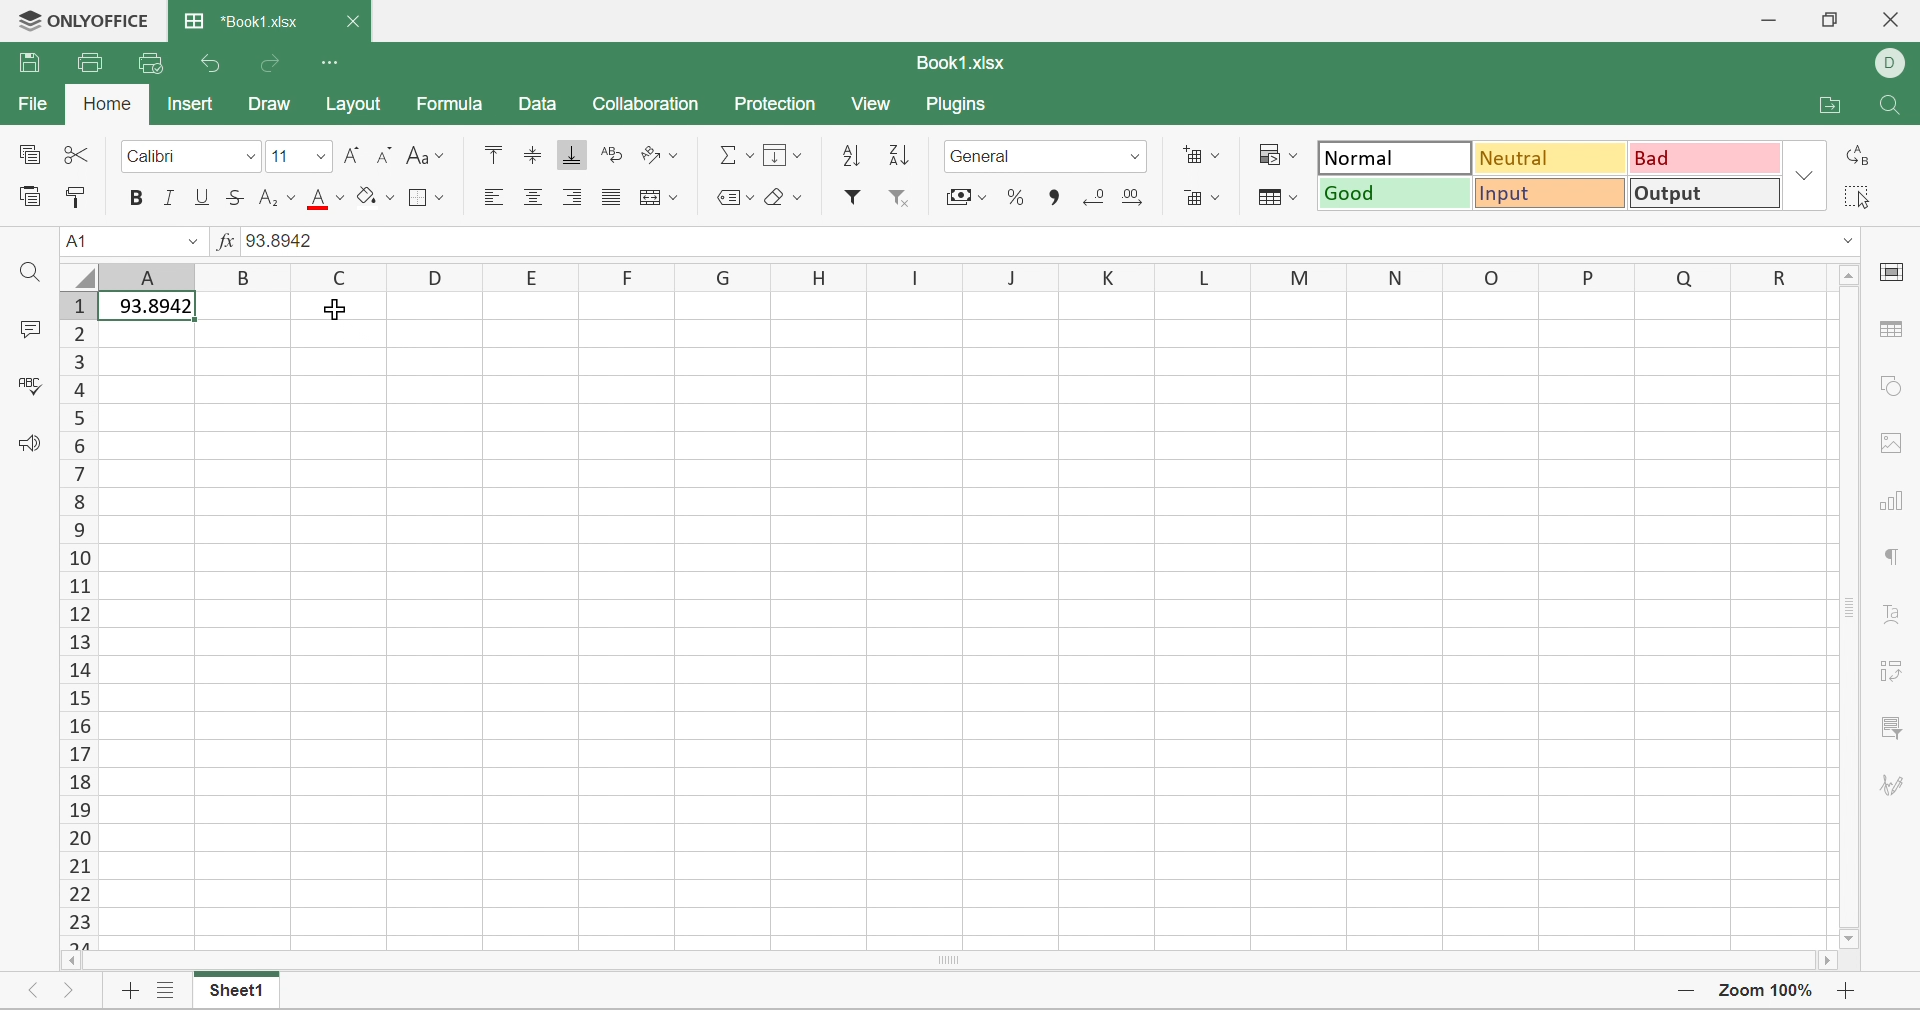 This screenshot has height=1010, width=1920. What do you see at coordinates (163, 991) in the screenshot?
I see `List of sheets` at bounding box center [163, 991].